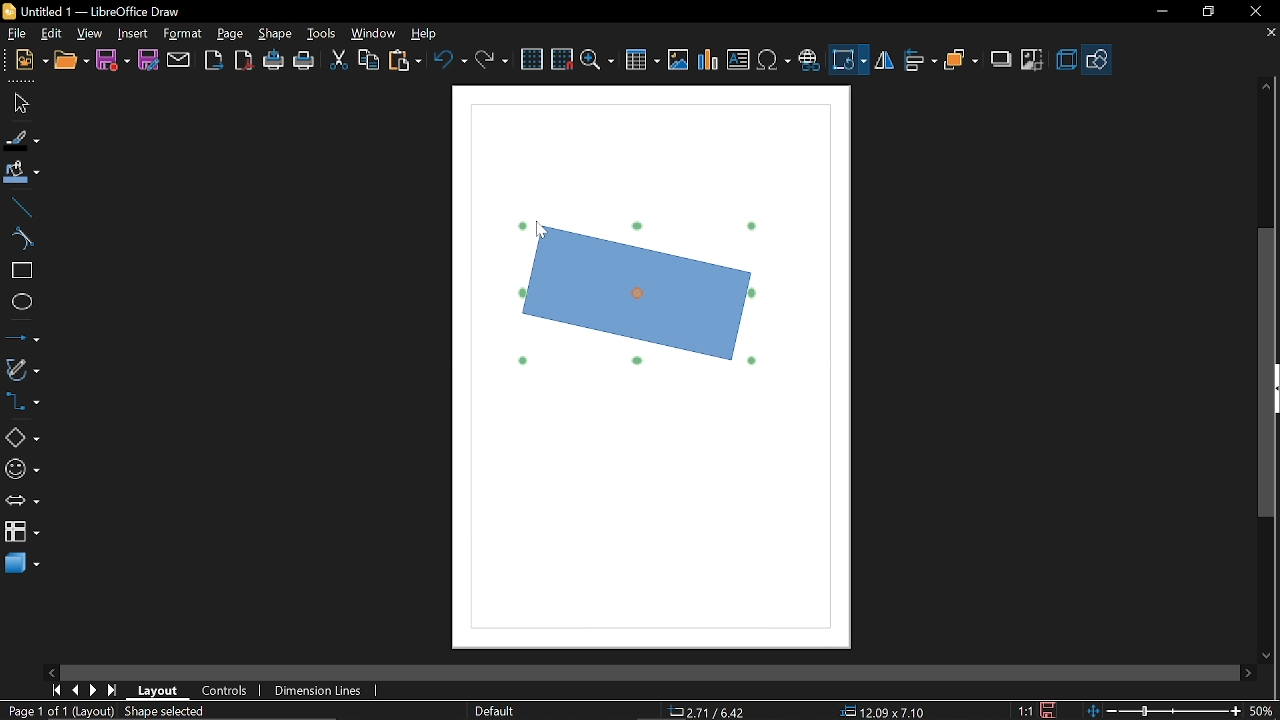  What do you see at coordinates (134, 33) in the screenshot?
I see `Insert` at bounding box center [134, 33].